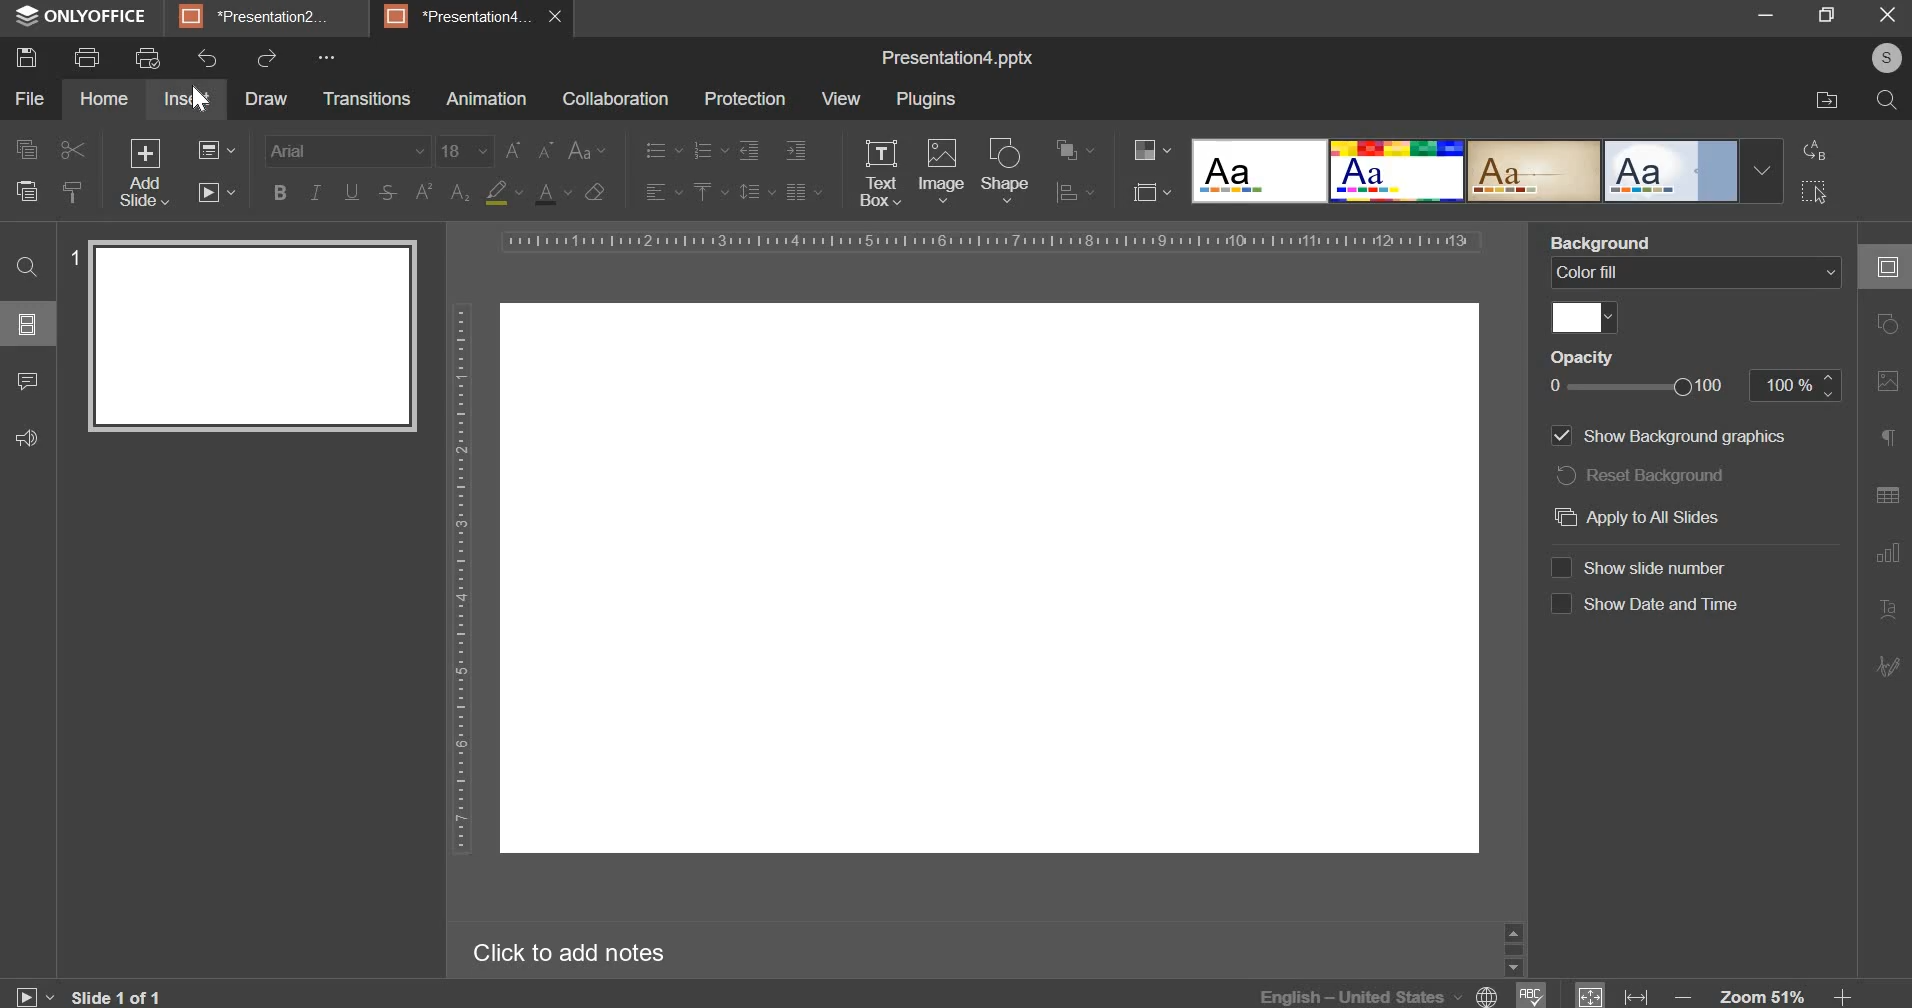 Image resolution: width=1912 pixels, height=1008 pixels. What do you see at coordinates (1892, 496) in the screenshot?
I see `table settings` at bounding box center [1892, 496].